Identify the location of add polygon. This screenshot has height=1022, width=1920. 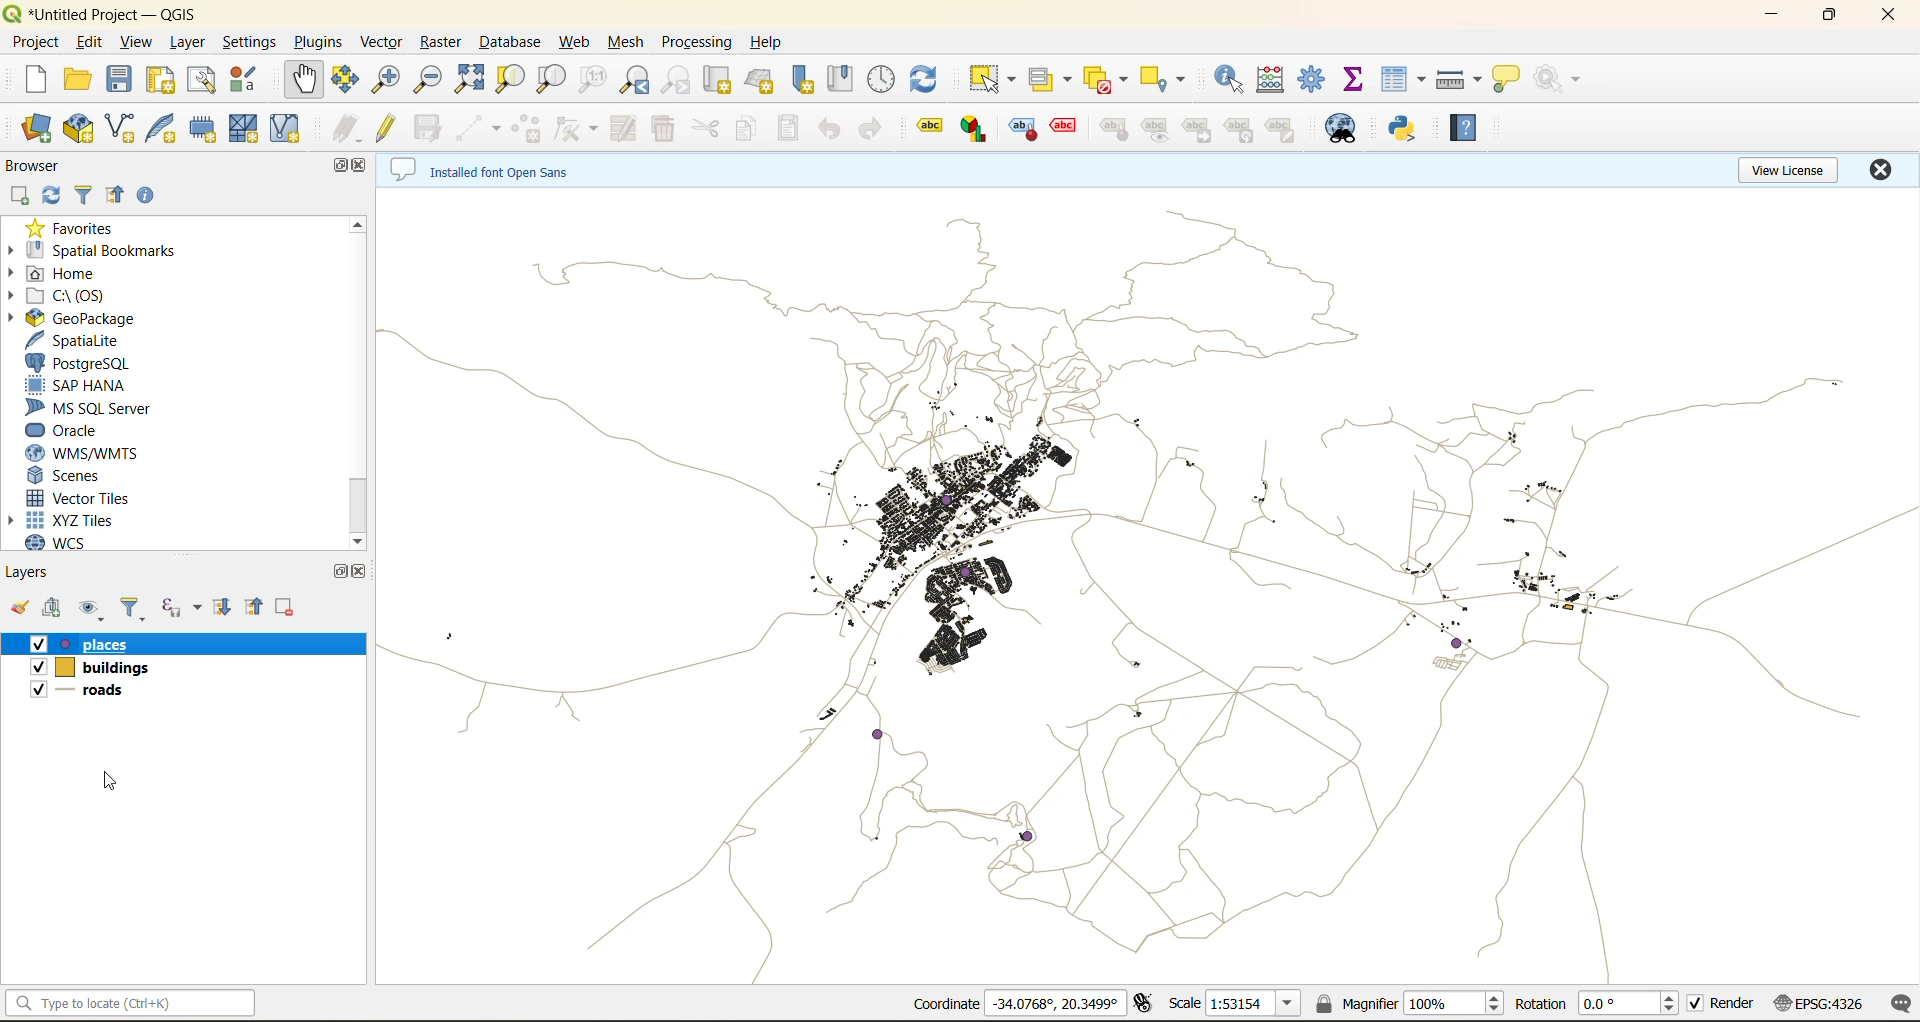
(527, 129).